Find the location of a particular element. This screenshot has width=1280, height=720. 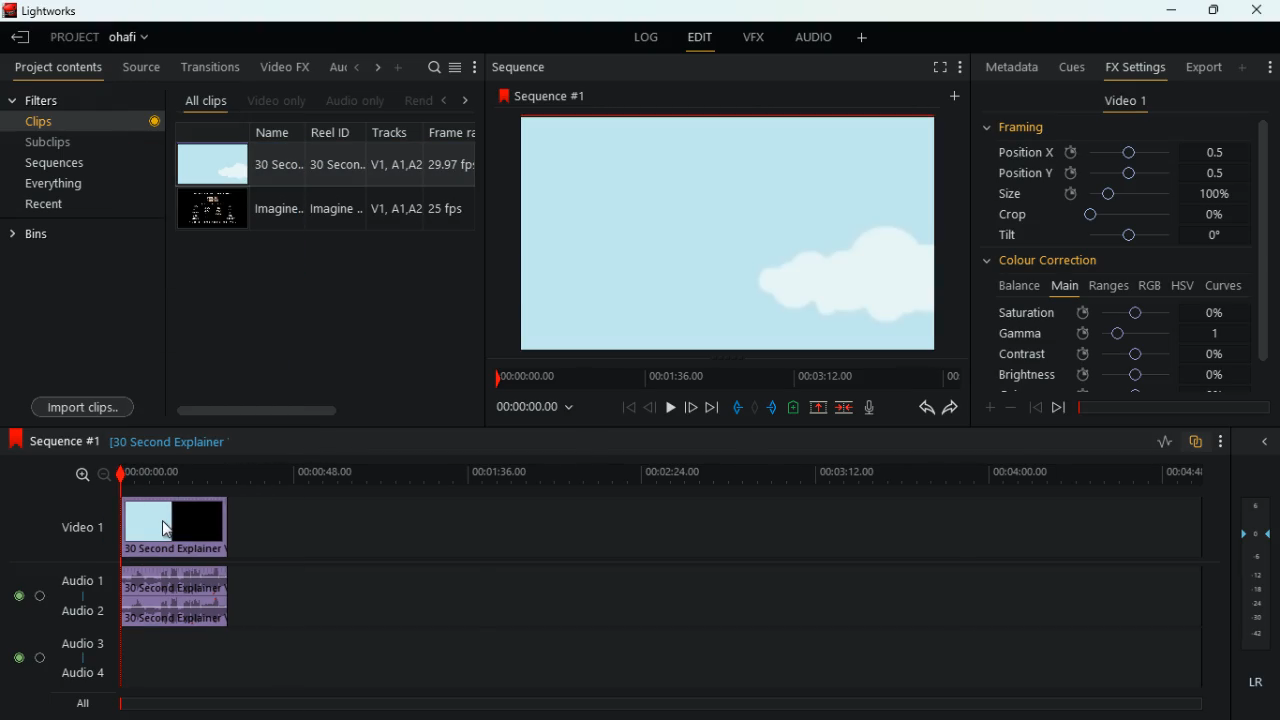

sequence is located at coordinates (518, 67).